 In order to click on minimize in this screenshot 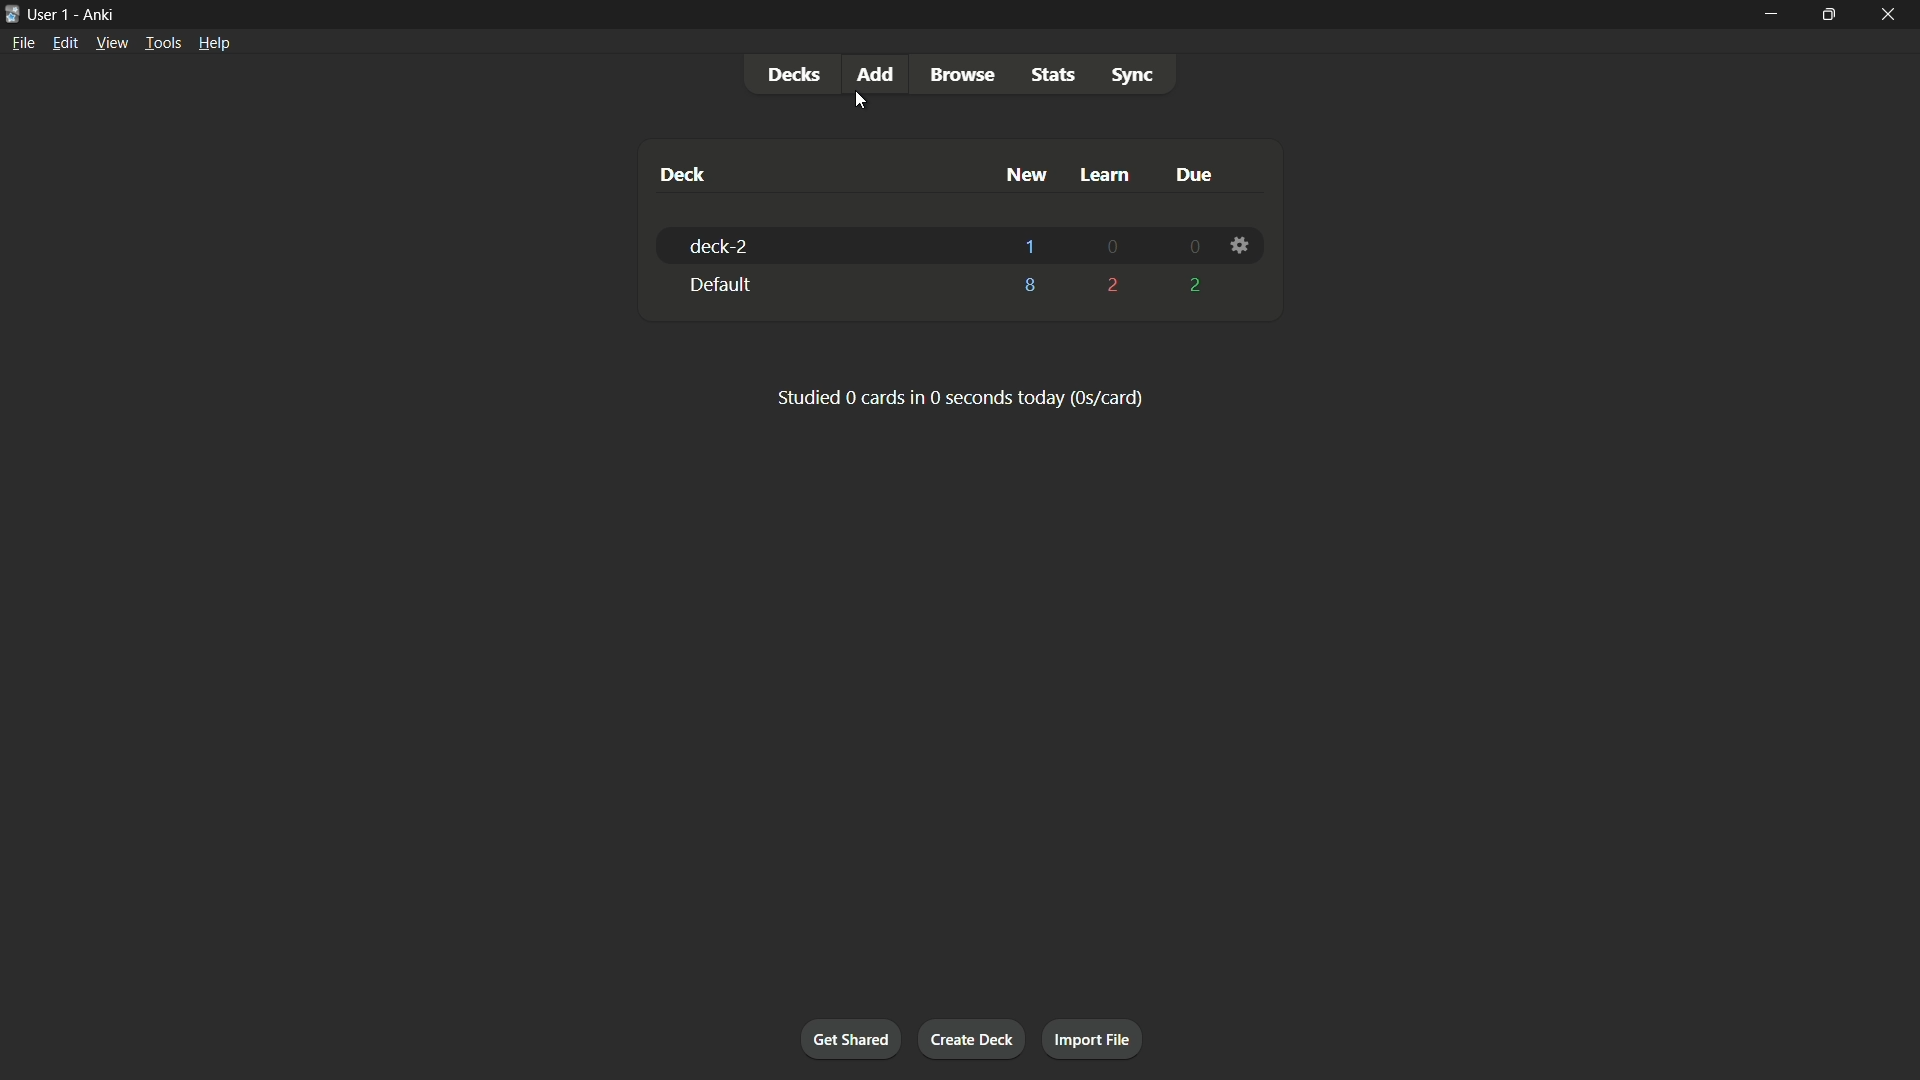, I will do `click(1773, 13)`.